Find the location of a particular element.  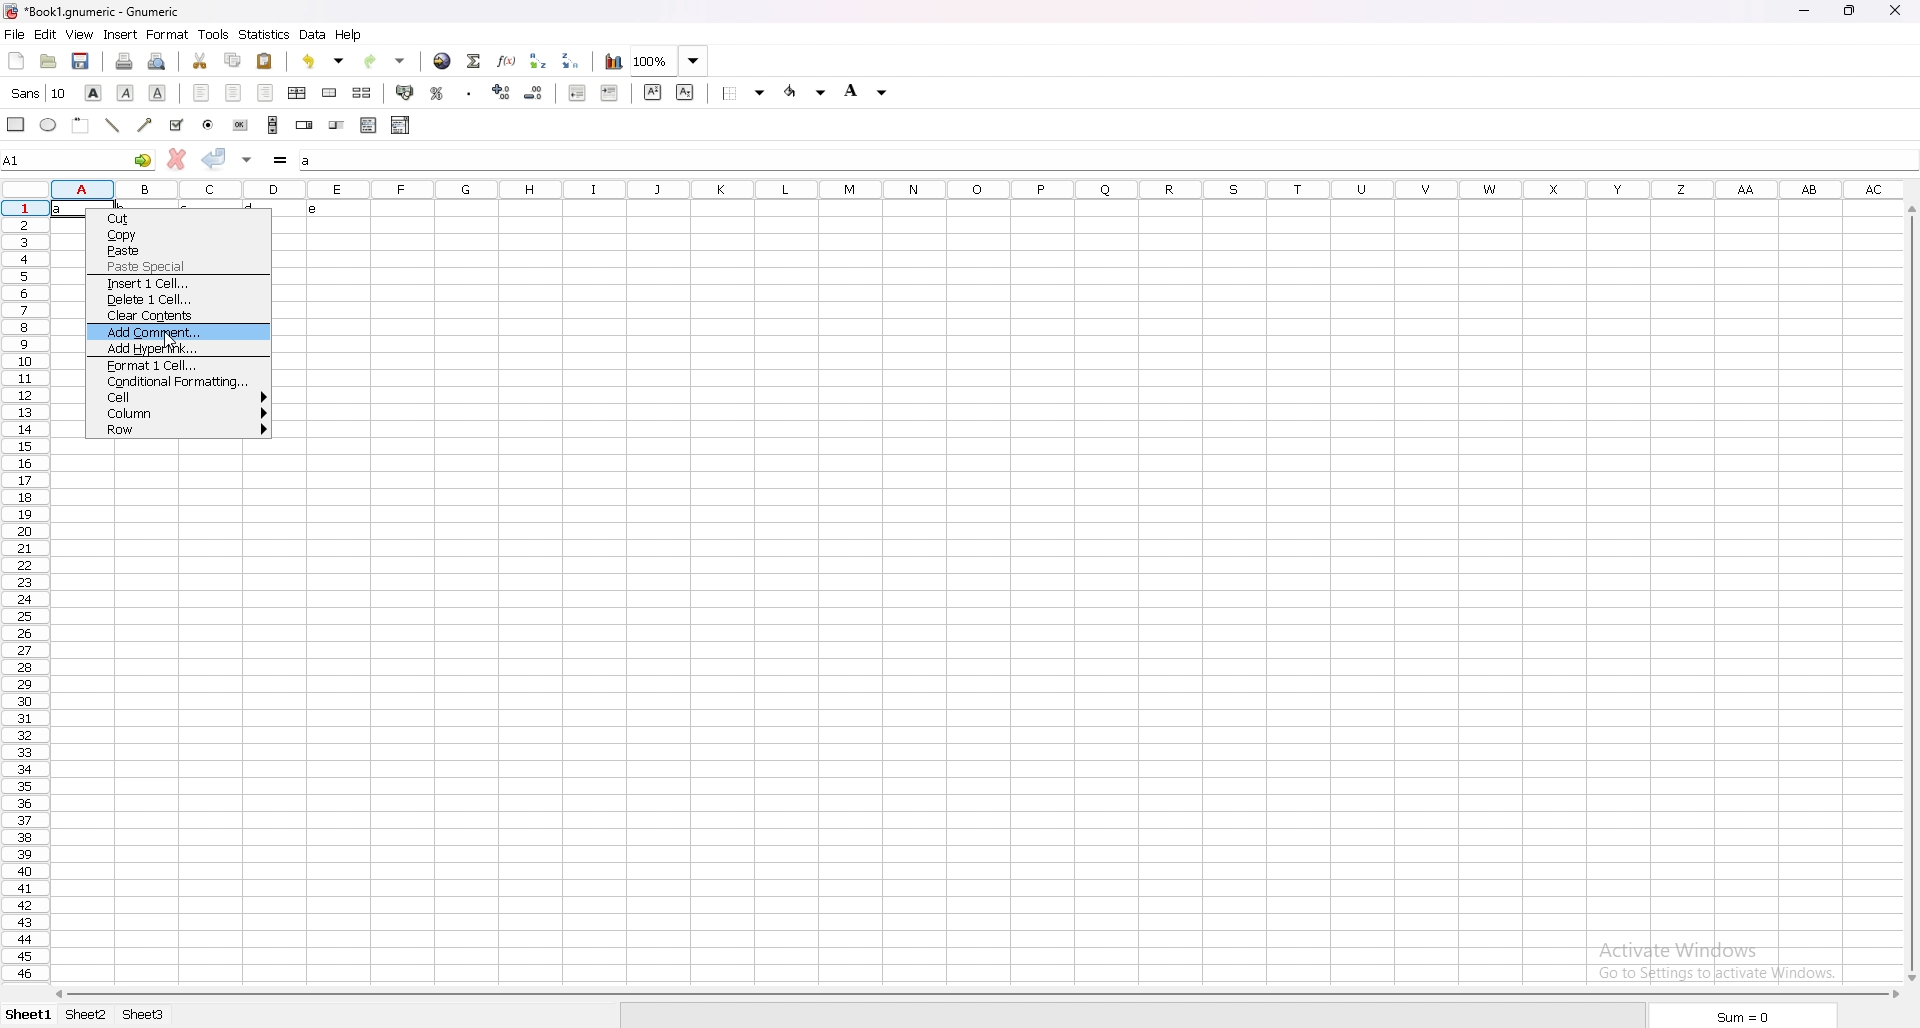

increase decimals is located at coordinates (502, 91).